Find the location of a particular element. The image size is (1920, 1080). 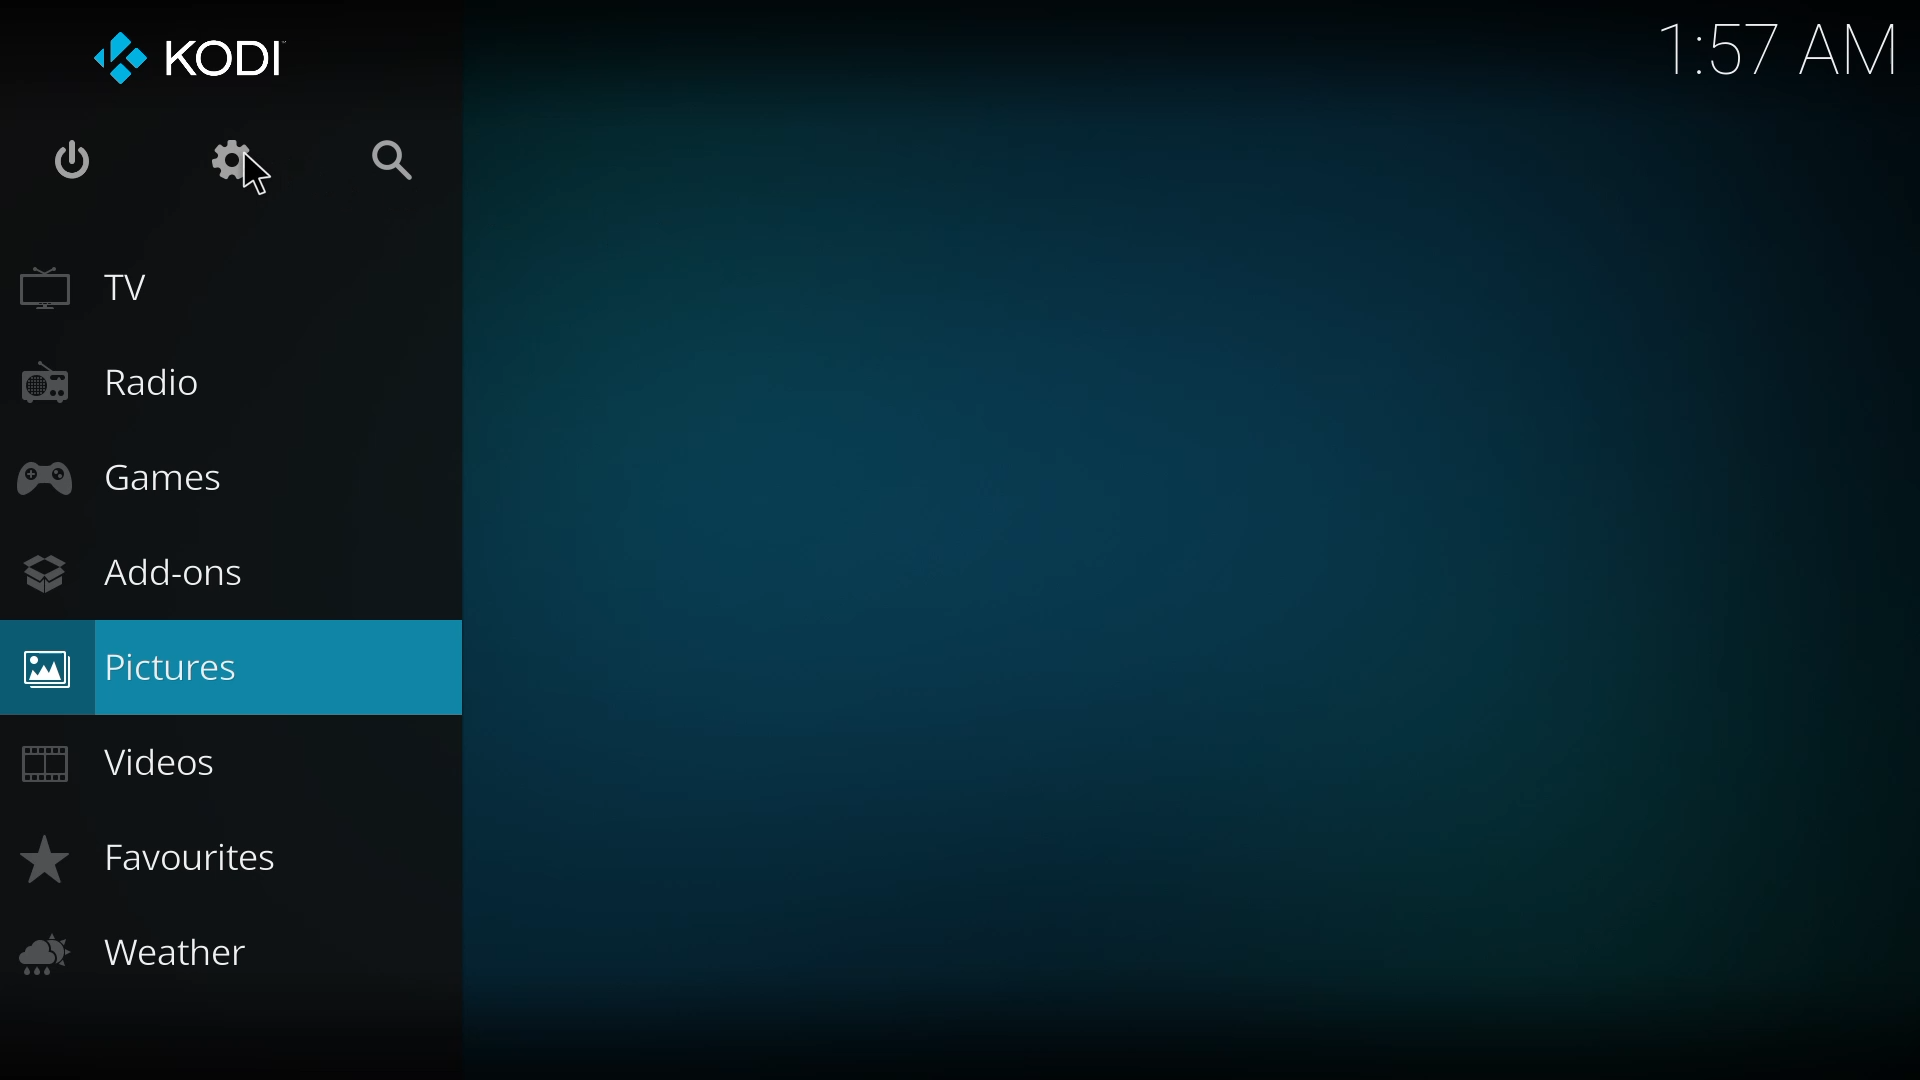

power is located at coordinates (75, 159).